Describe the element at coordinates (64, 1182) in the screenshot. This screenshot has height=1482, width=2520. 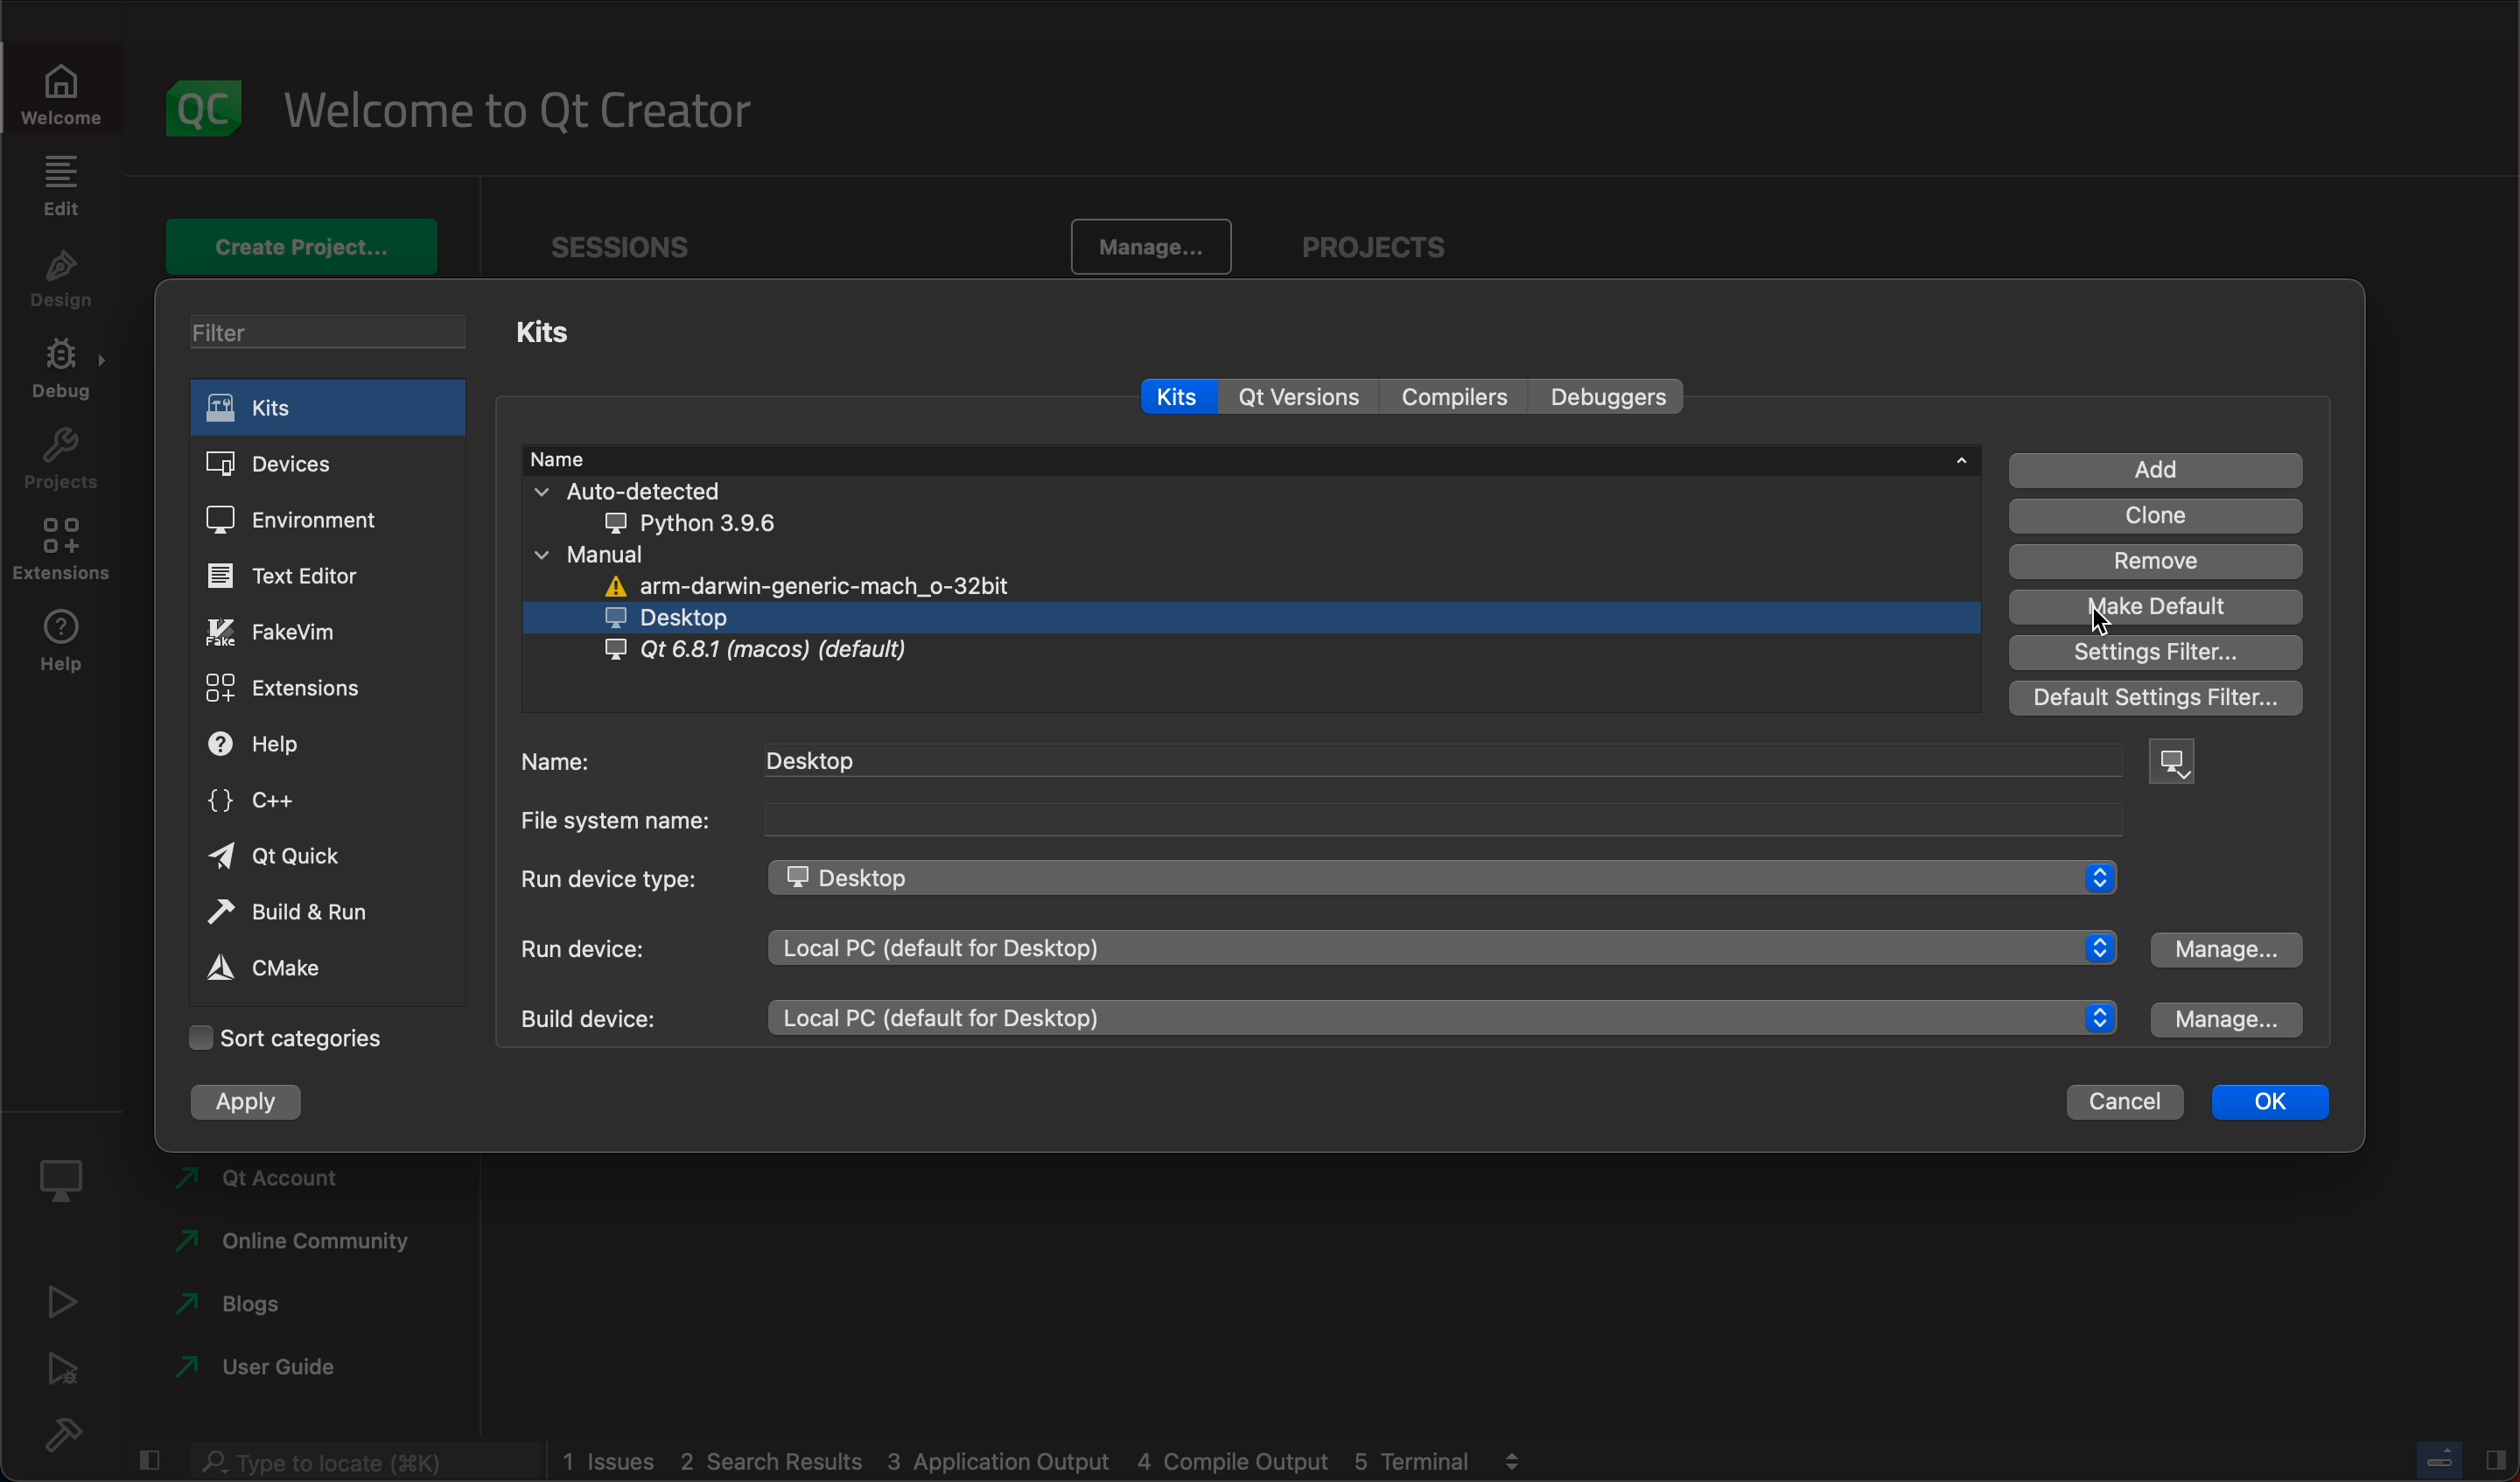
I see `kit selector` at that location.